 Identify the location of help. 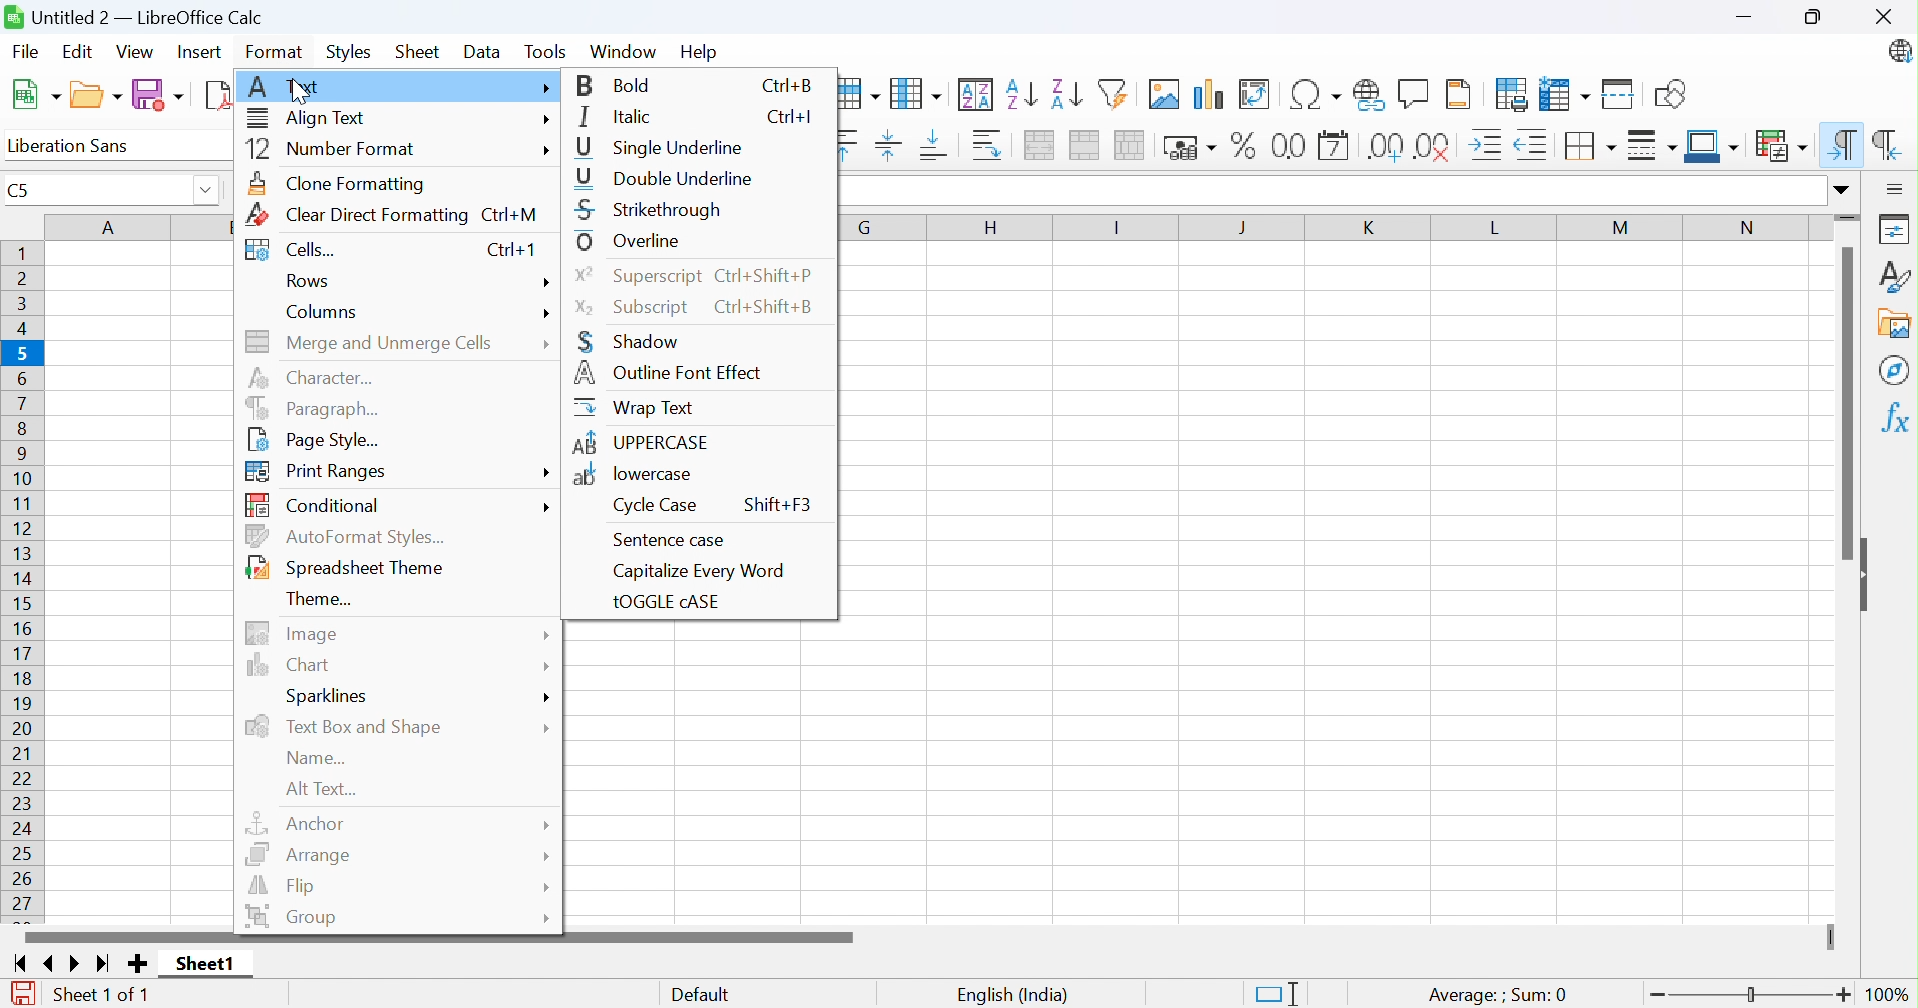
(697, 53).